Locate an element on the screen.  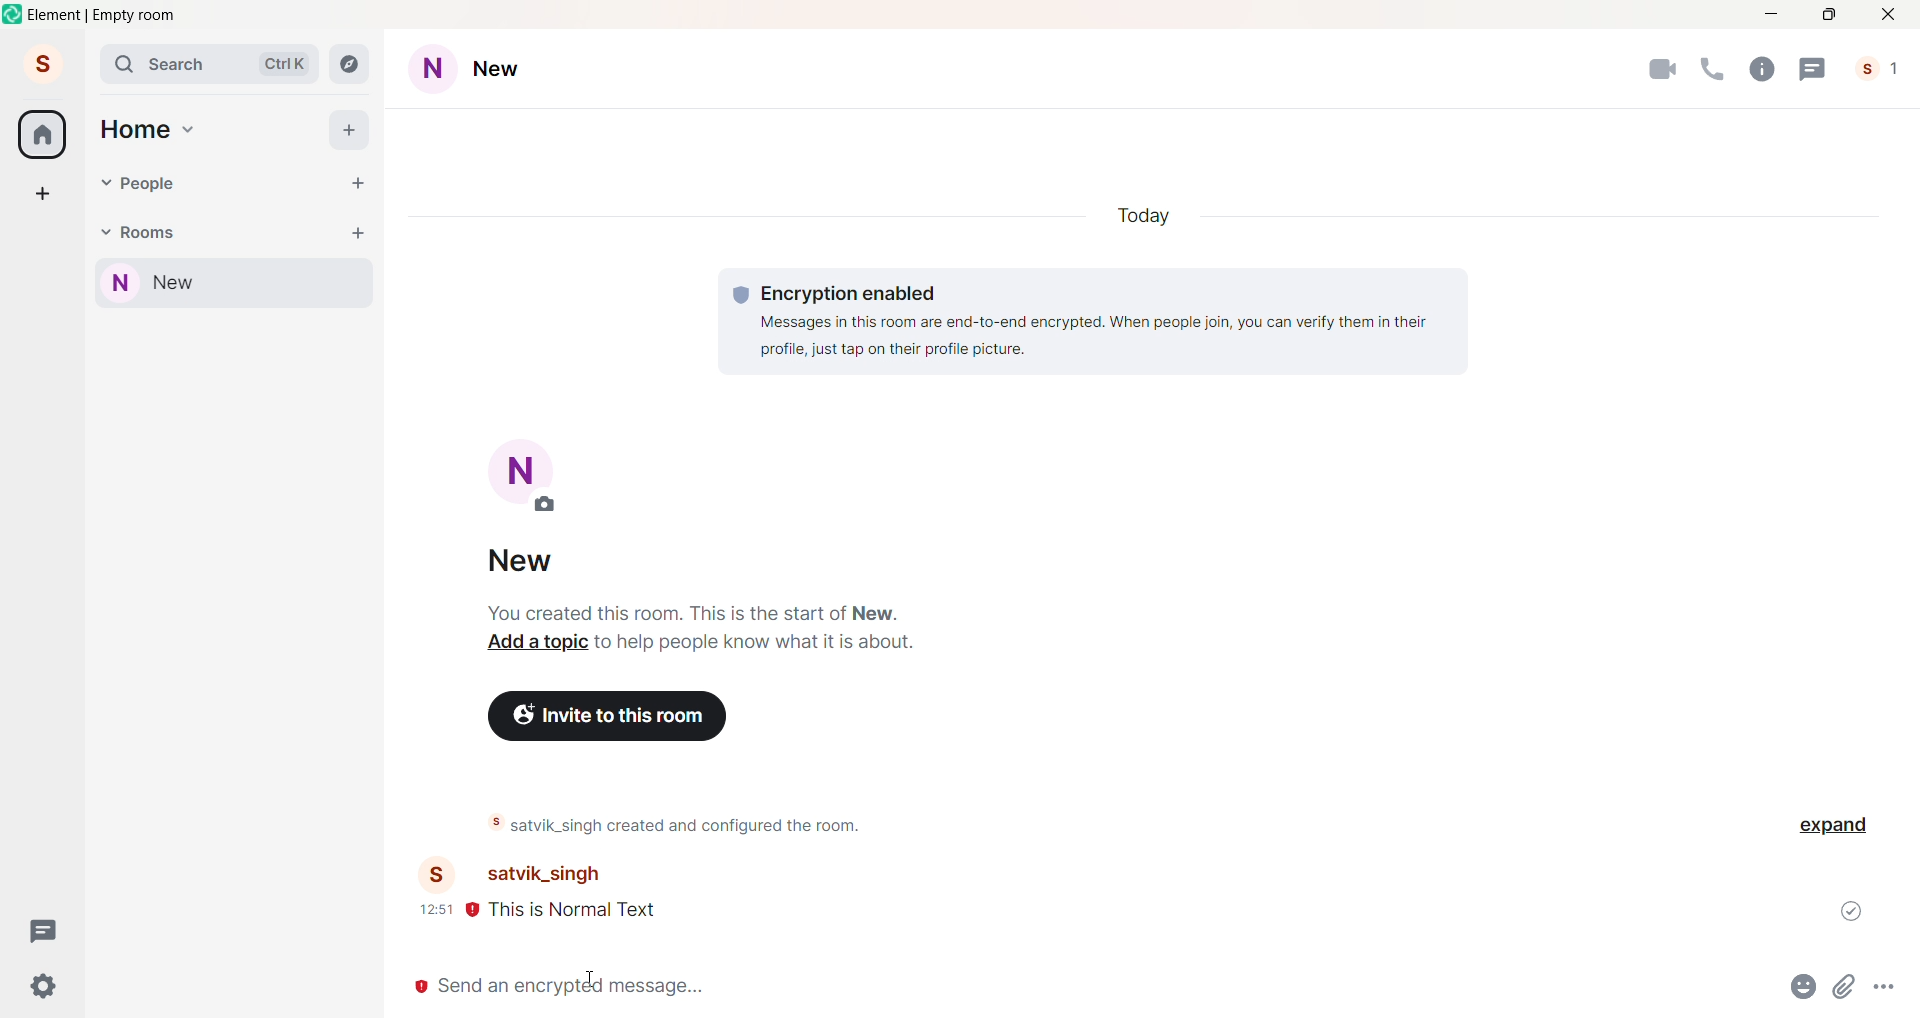
Add Room Picture is located at coordinates (528, 478).